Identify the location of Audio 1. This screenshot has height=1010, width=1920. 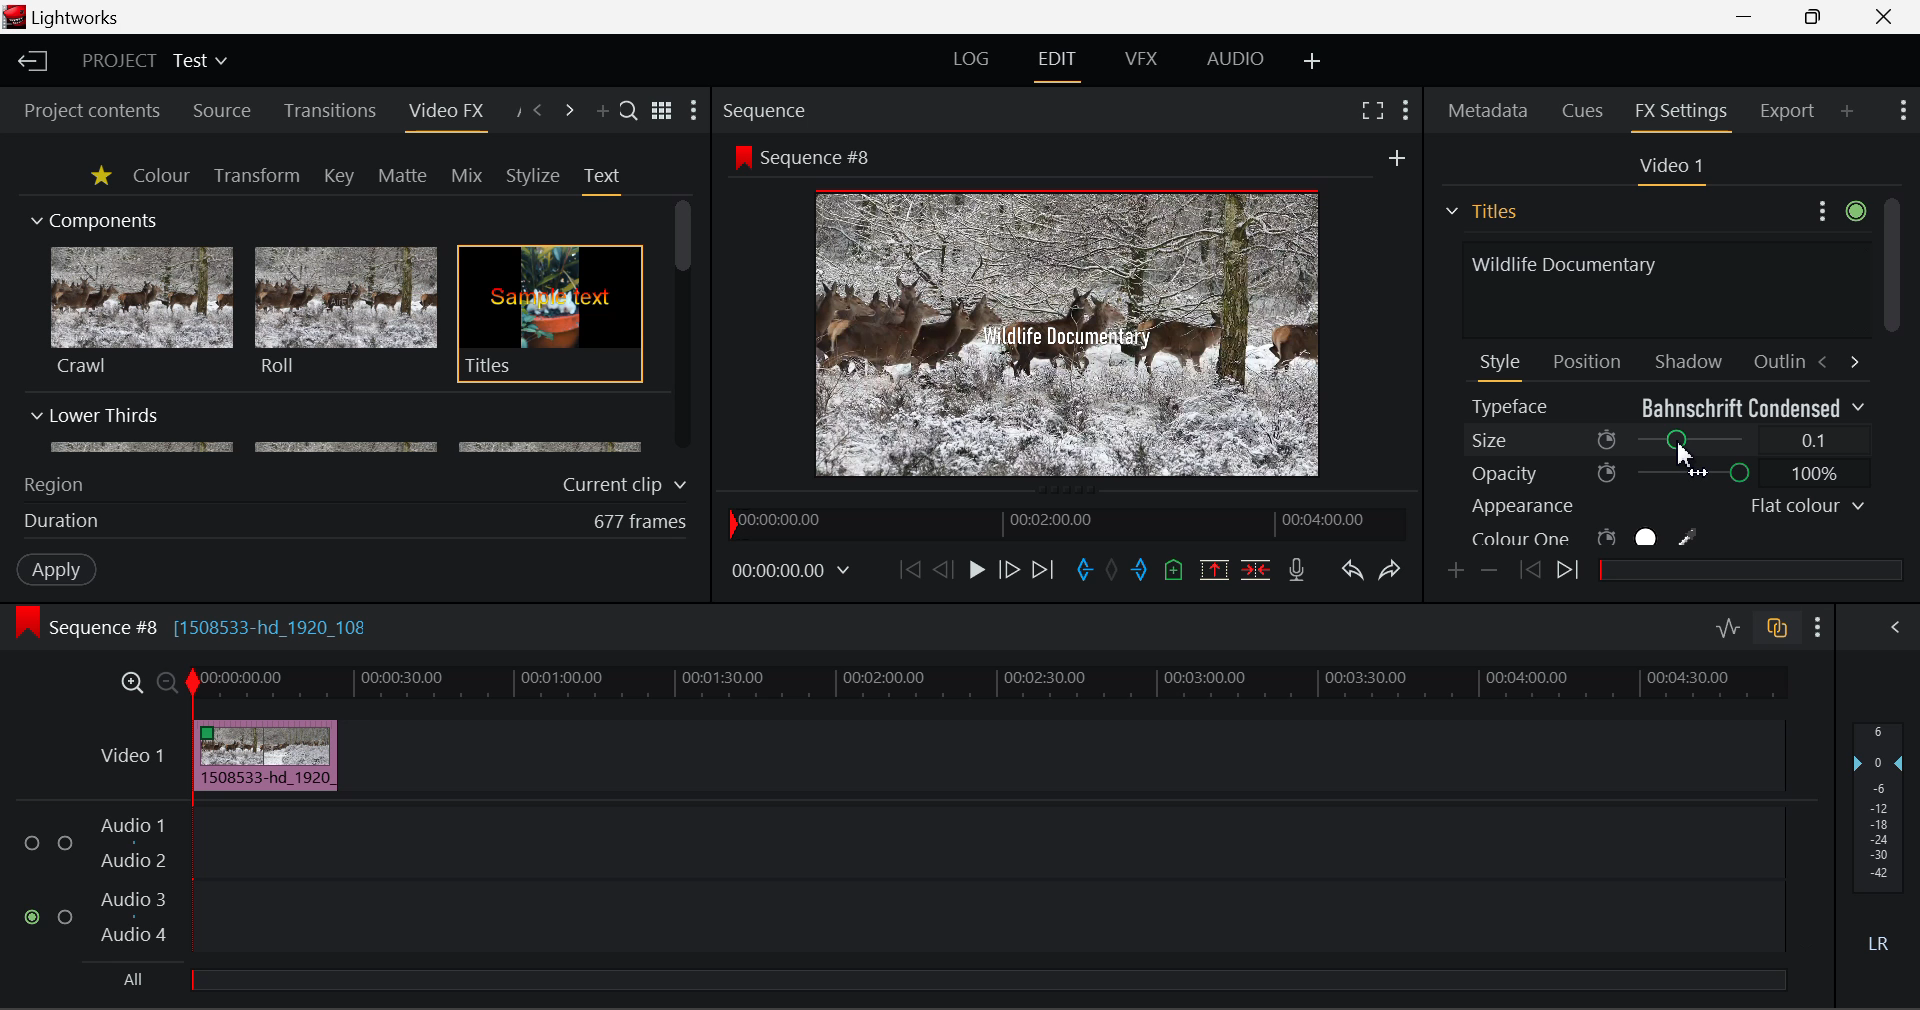
(130, 828).